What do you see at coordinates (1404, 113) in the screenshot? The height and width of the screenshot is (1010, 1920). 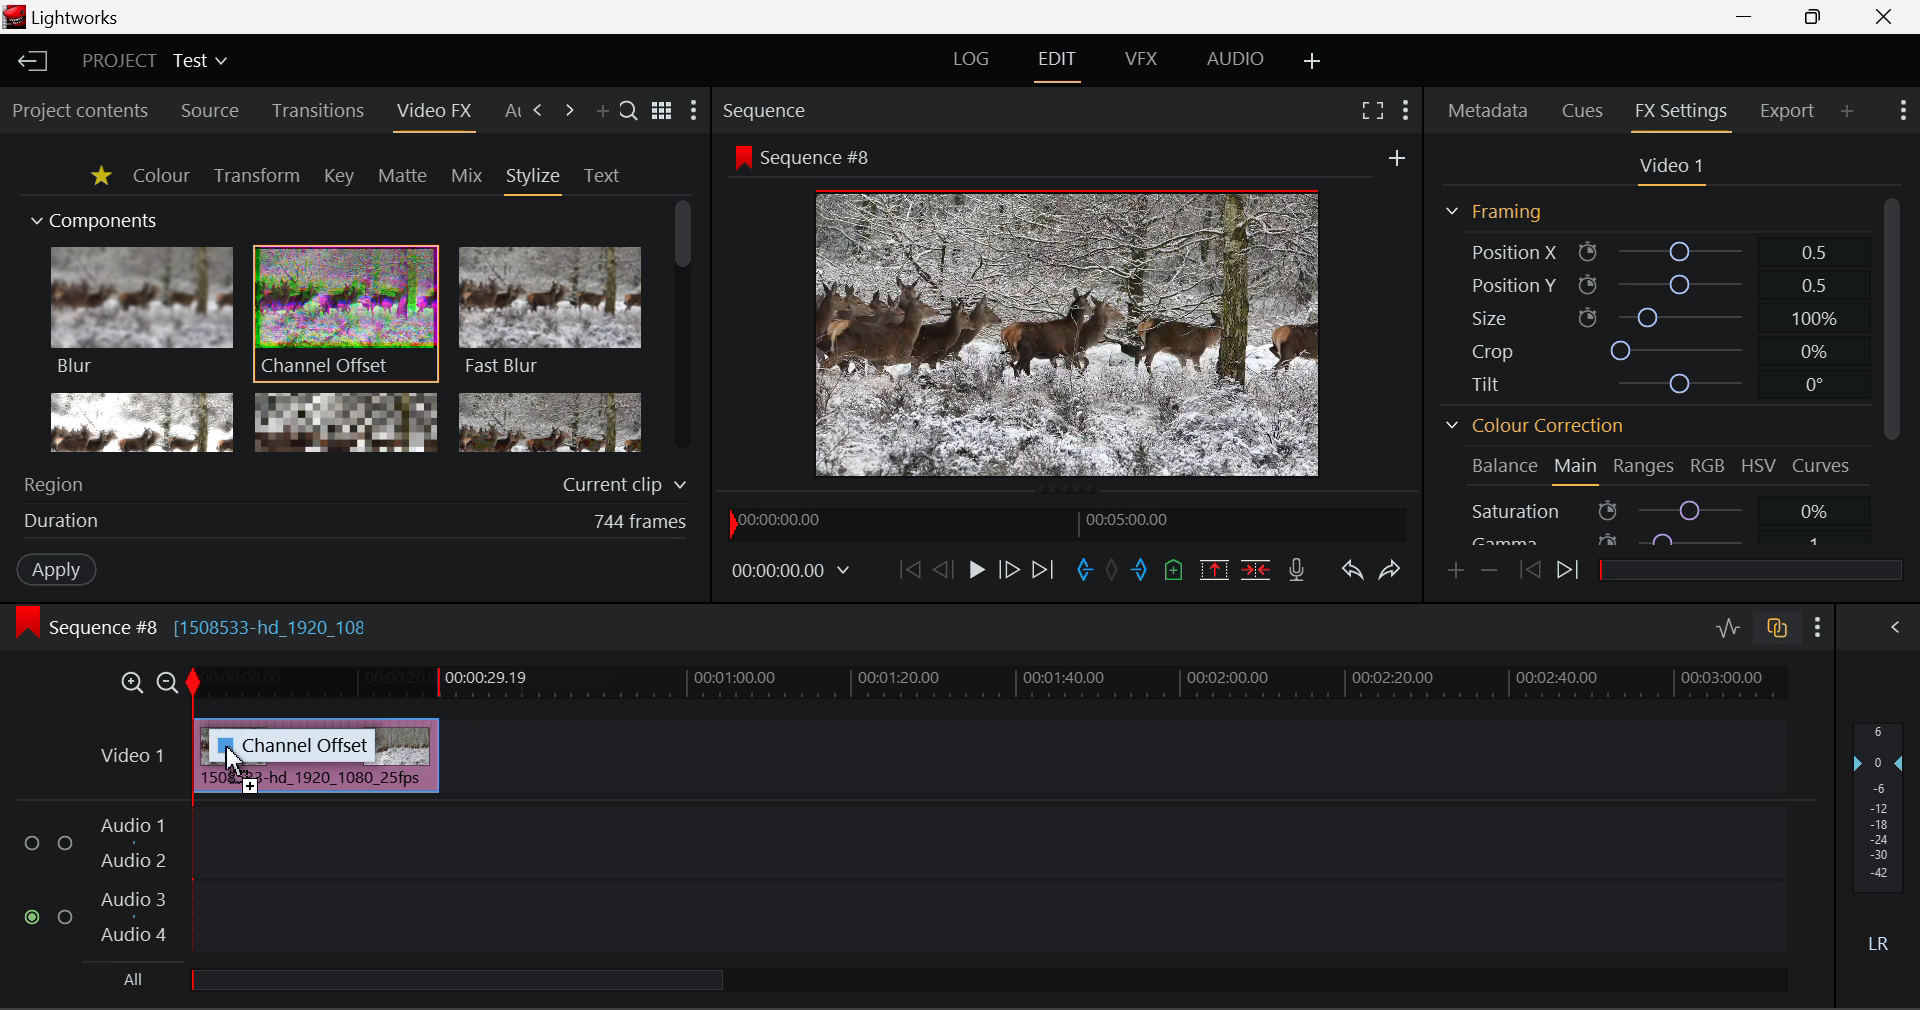 I see `Show Settings` at bounding box center [1404, 113].